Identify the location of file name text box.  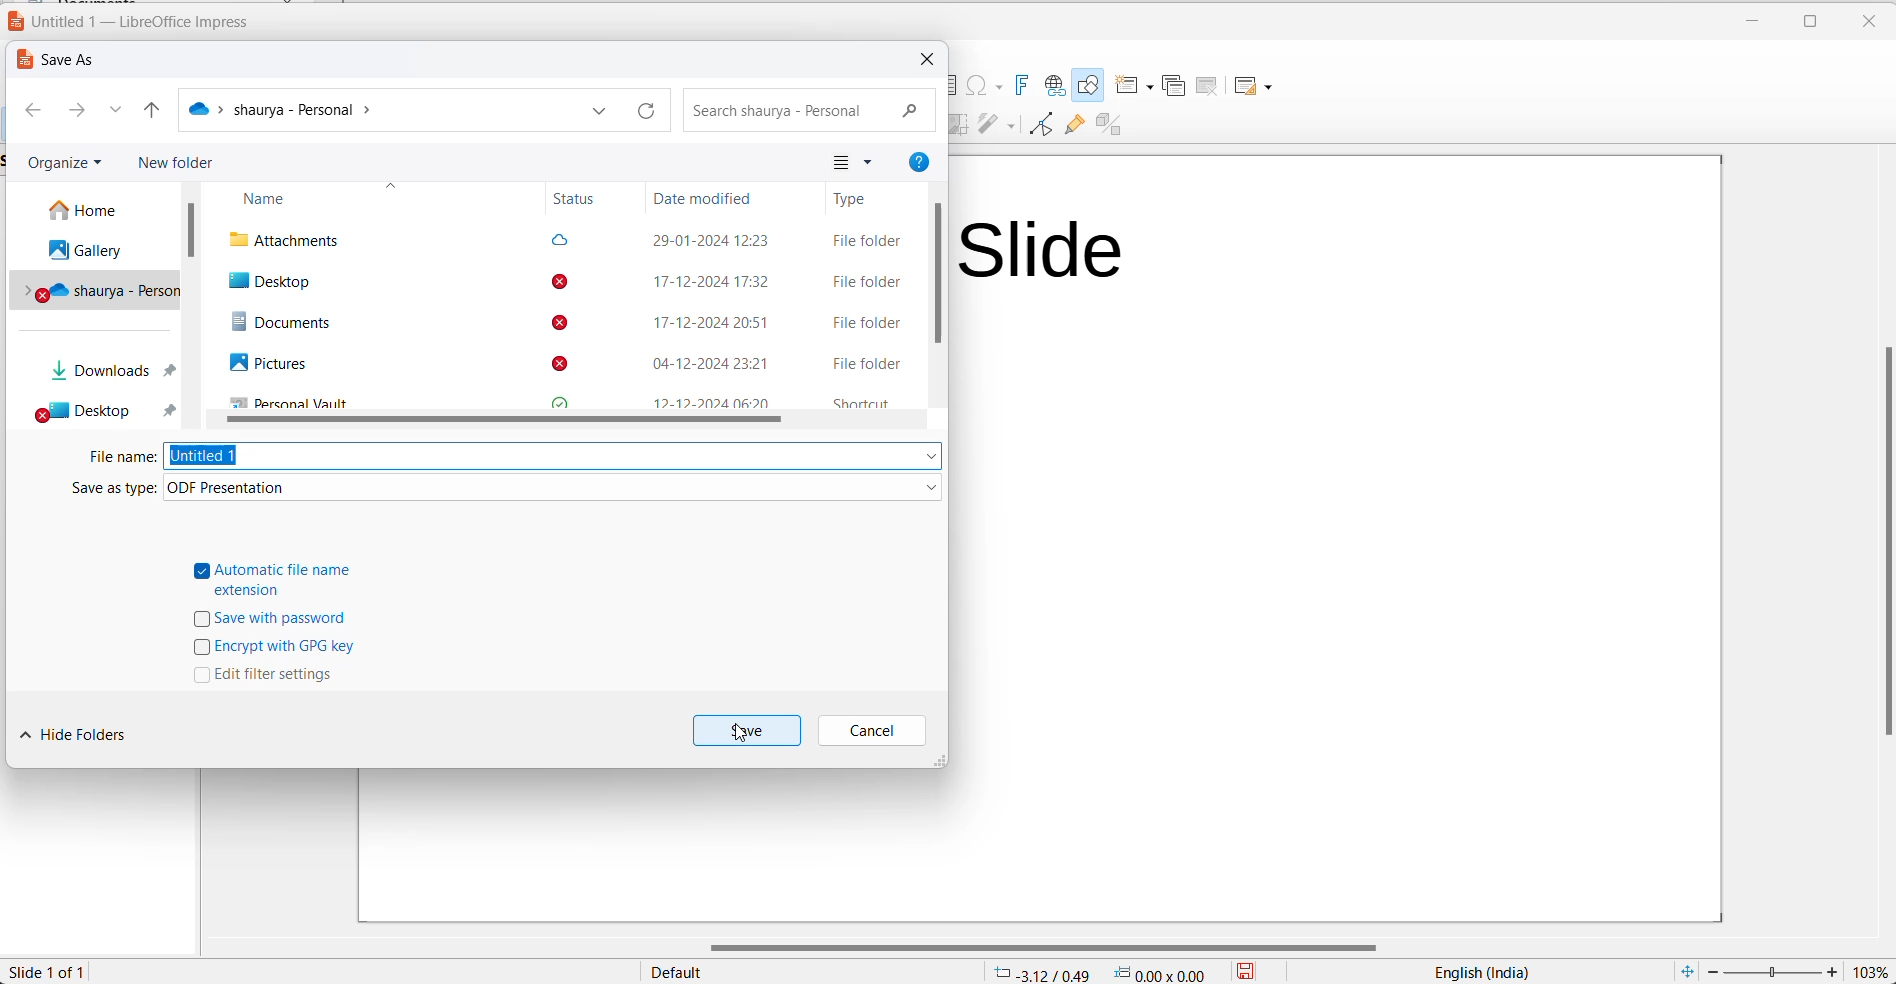
(554, 456).